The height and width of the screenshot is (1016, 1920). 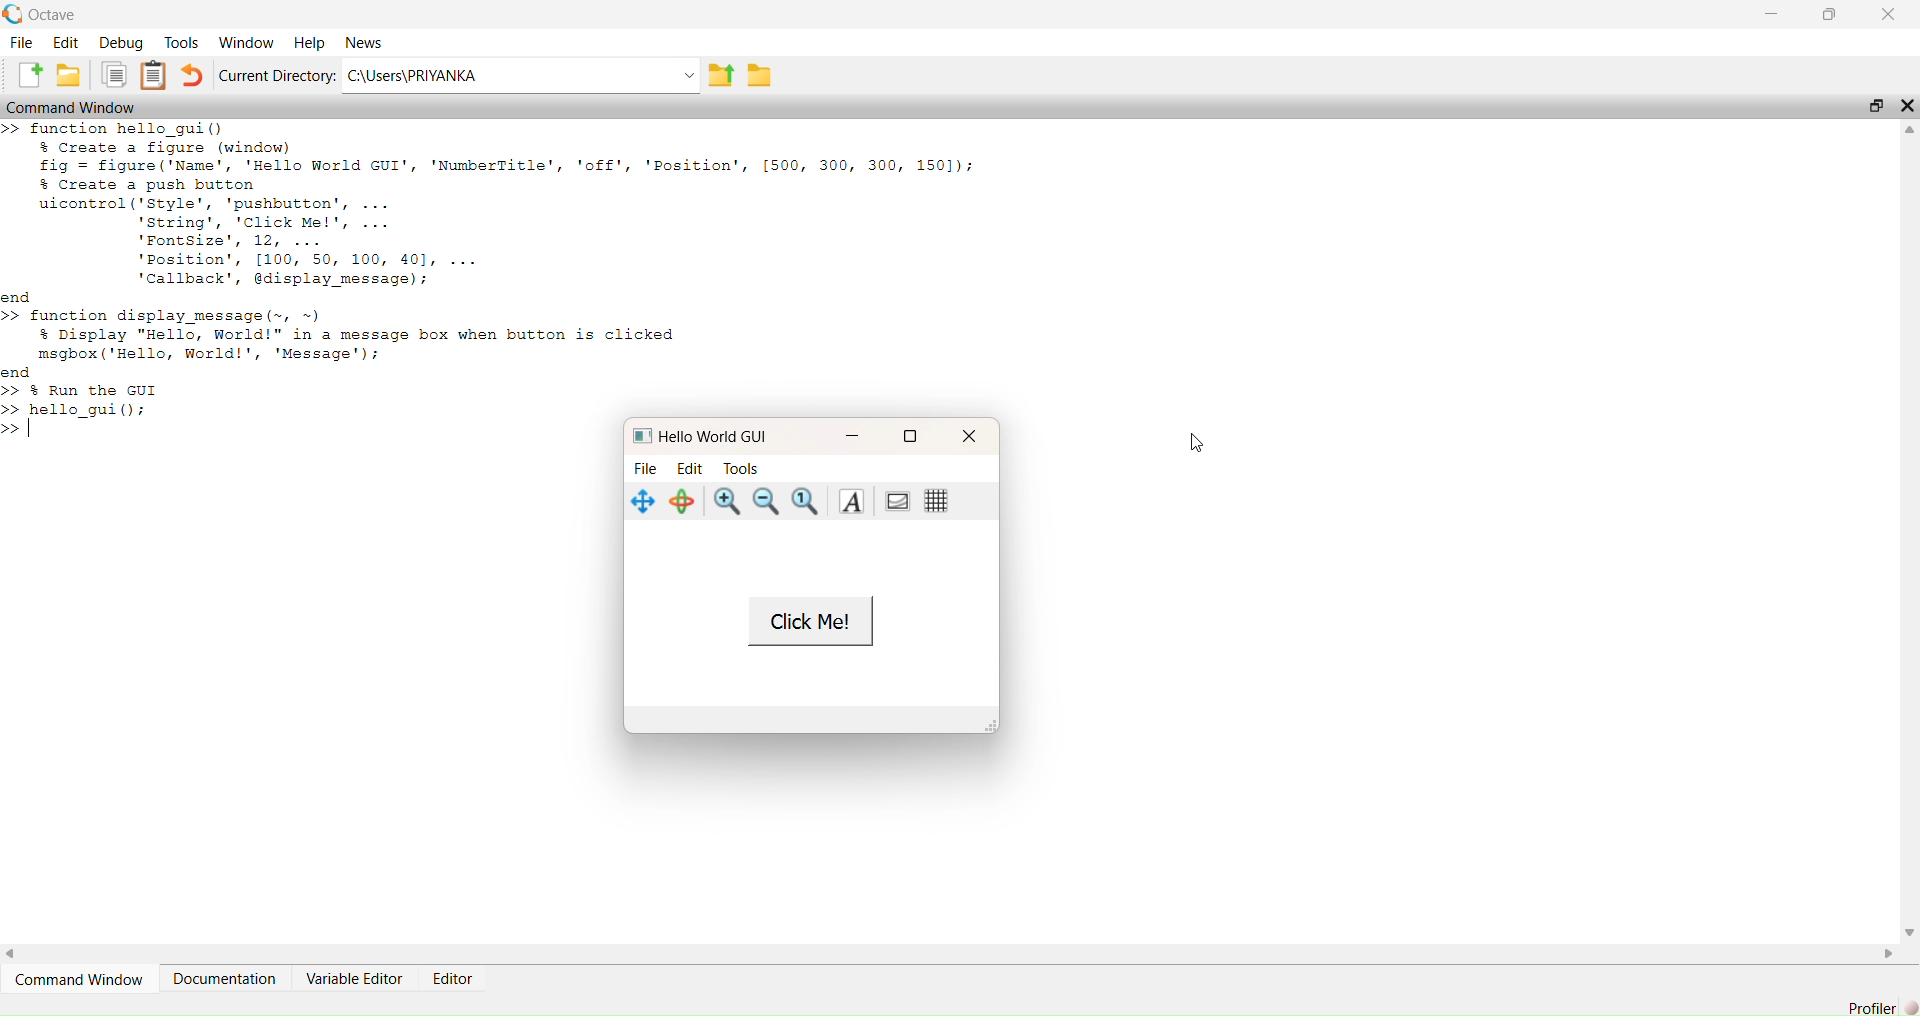 What do you see at coordinates (640, 503) in the screenshot?
I see `navigate` at bounding box center [640, 503].